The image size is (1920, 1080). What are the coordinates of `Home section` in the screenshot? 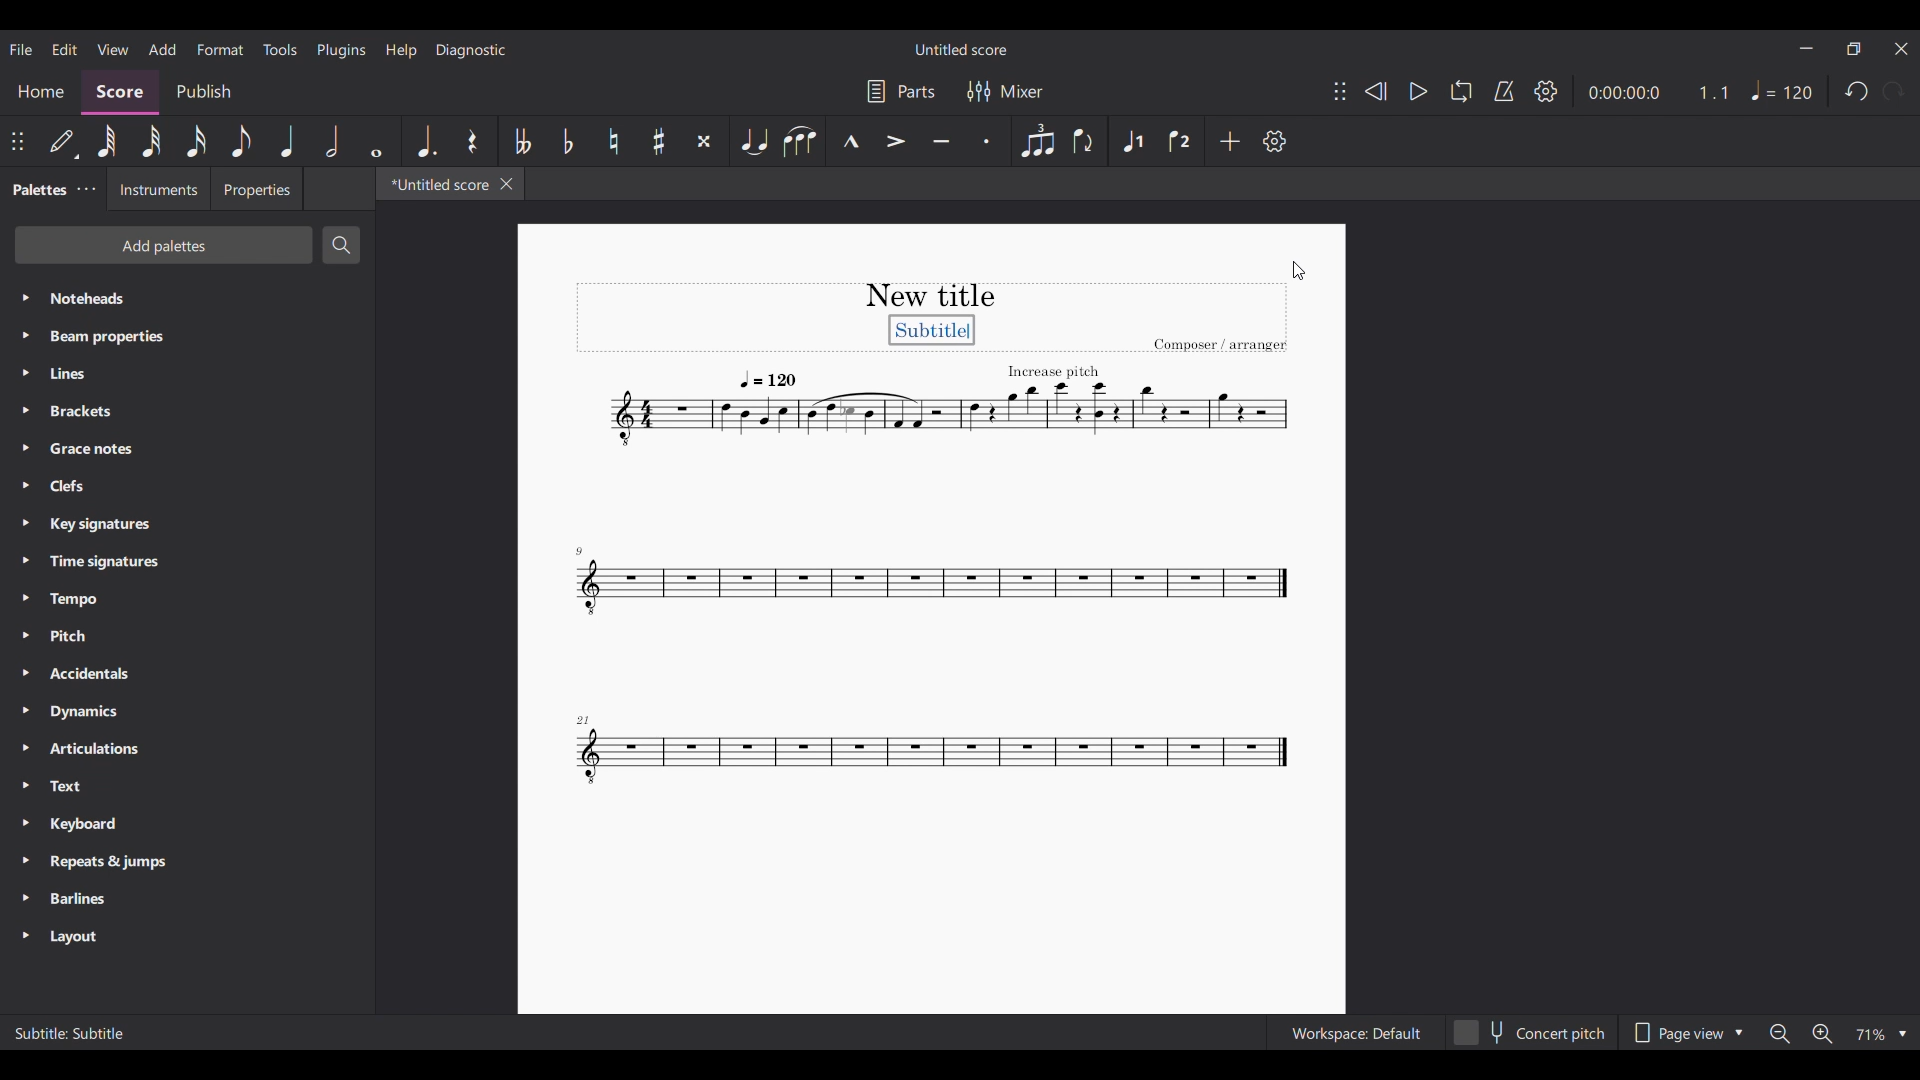 It's located at (40, 92).